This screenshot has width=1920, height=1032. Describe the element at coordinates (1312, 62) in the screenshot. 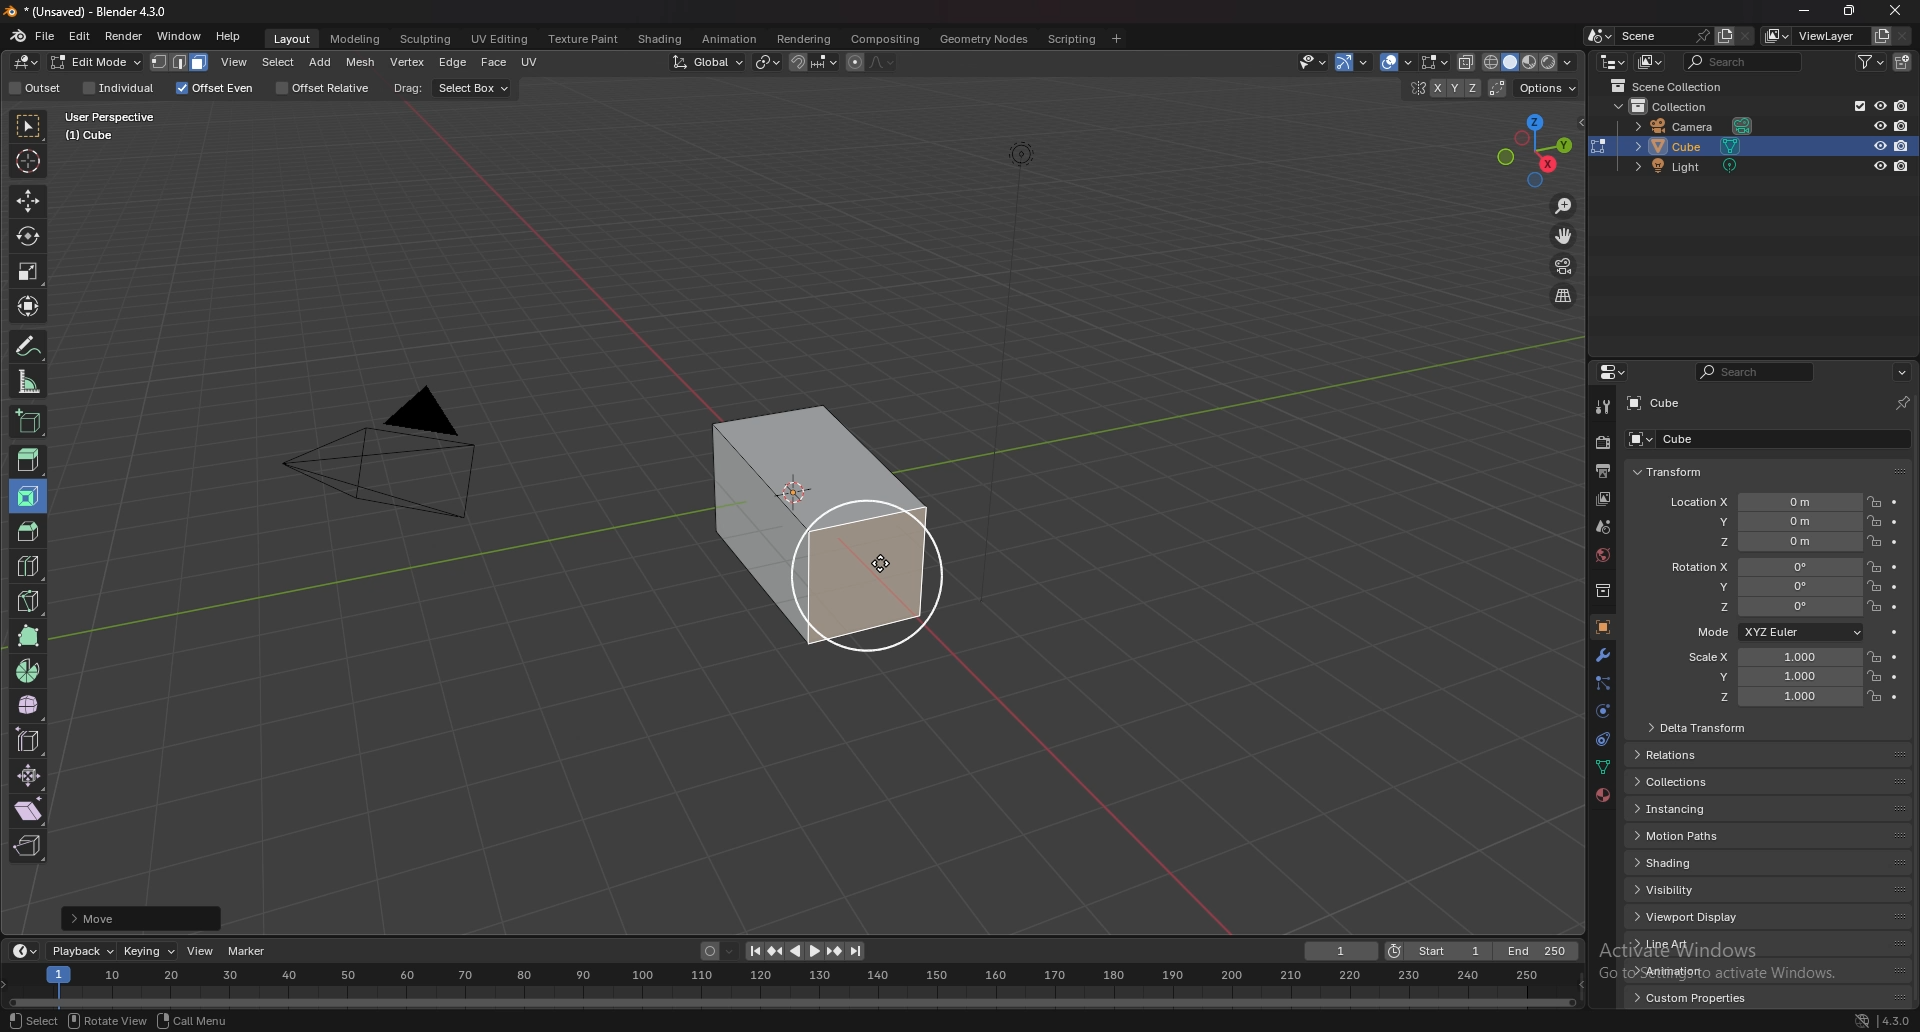

I see `selectibility and visibility` at that location.